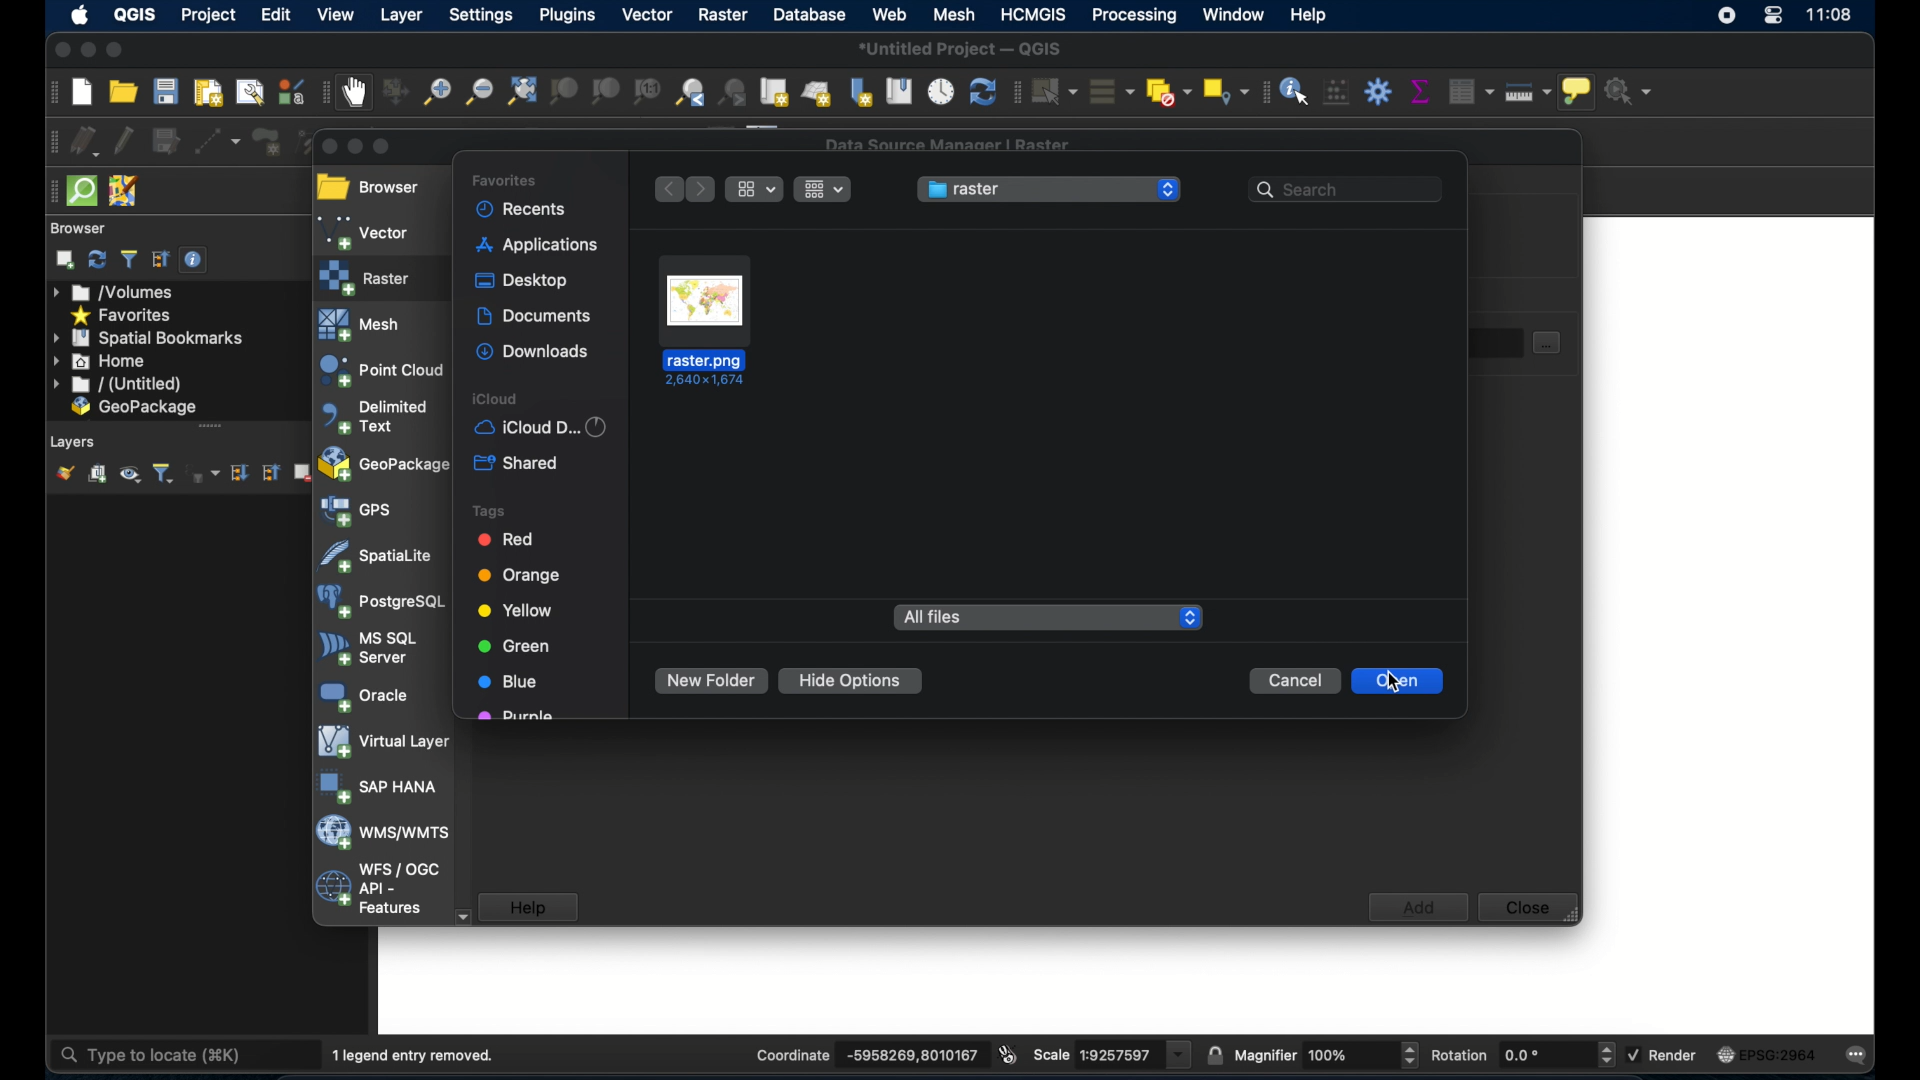 This screenshot has width=1920, height=1080. I want to click on processing, so click(1132, 15).